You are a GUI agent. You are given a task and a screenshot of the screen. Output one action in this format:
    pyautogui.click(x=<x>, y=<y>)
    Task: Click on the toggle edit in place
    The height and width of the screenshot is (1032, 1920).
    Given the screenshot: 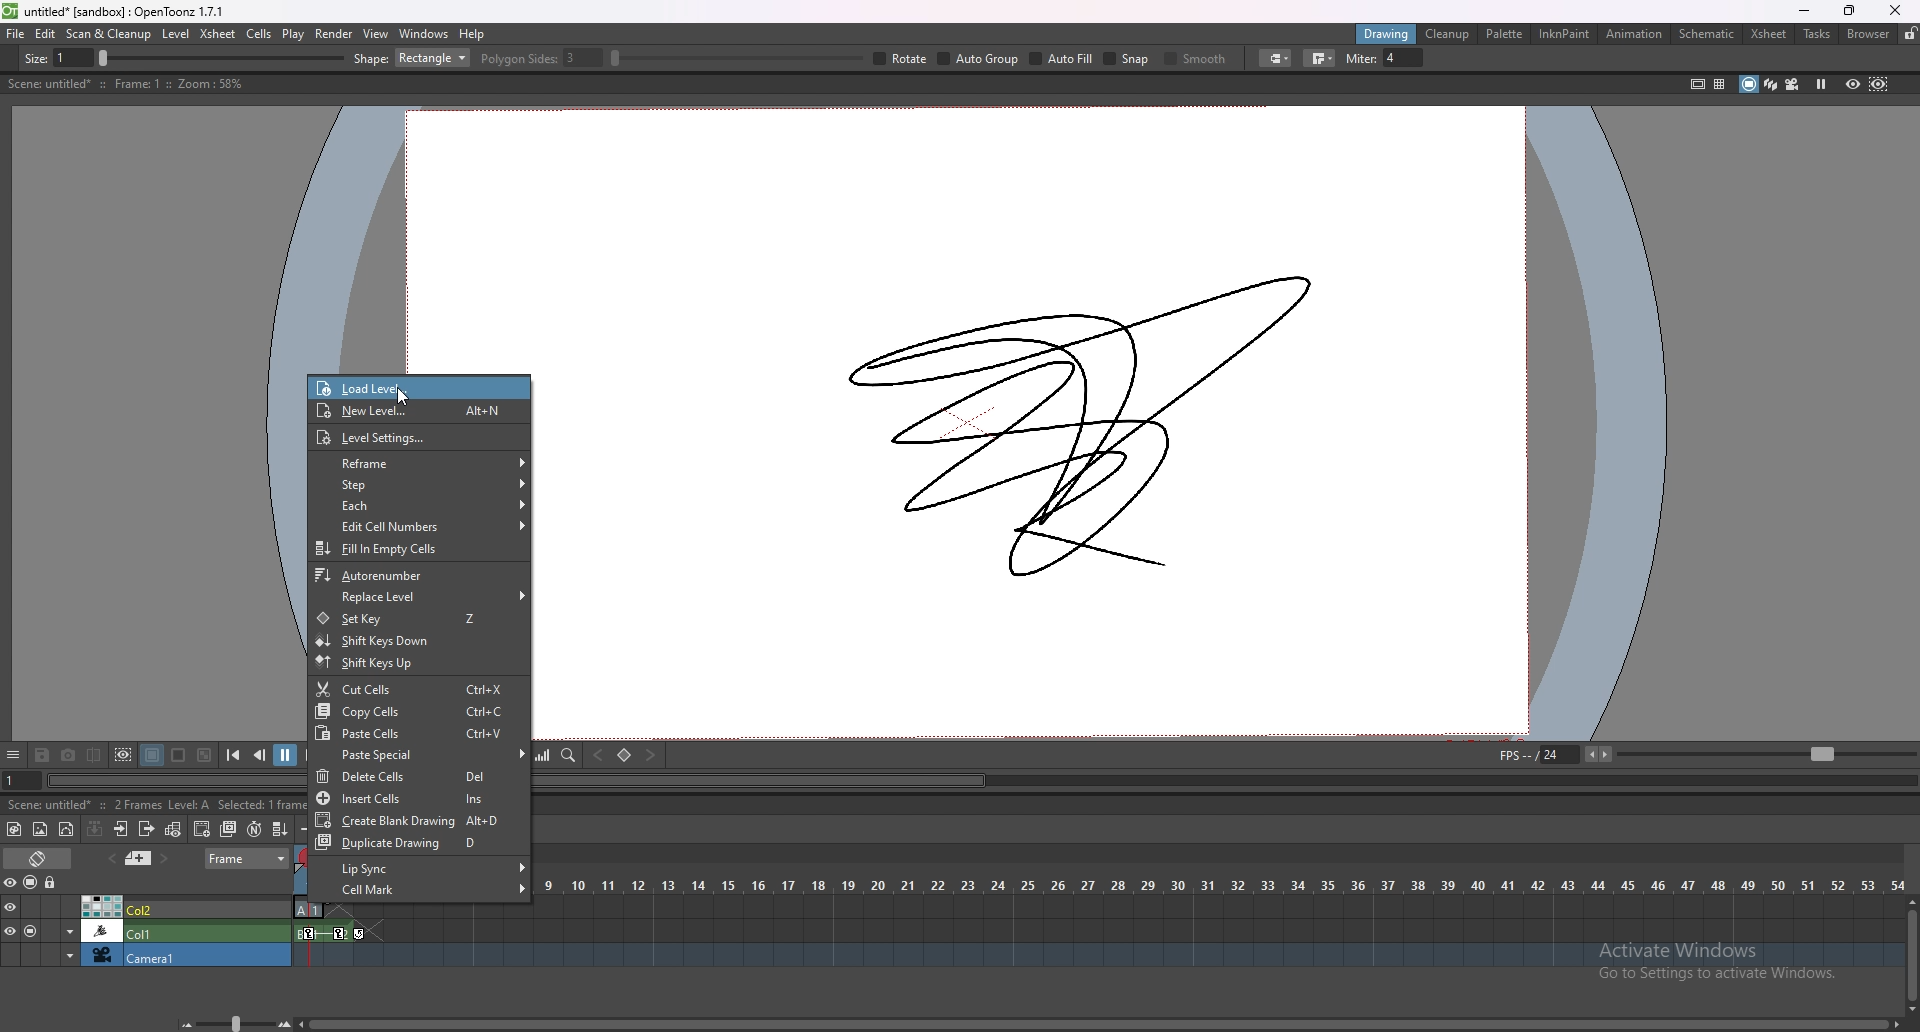 What is the action you would take?
    pyautogui.click(x=173, y=829)
    